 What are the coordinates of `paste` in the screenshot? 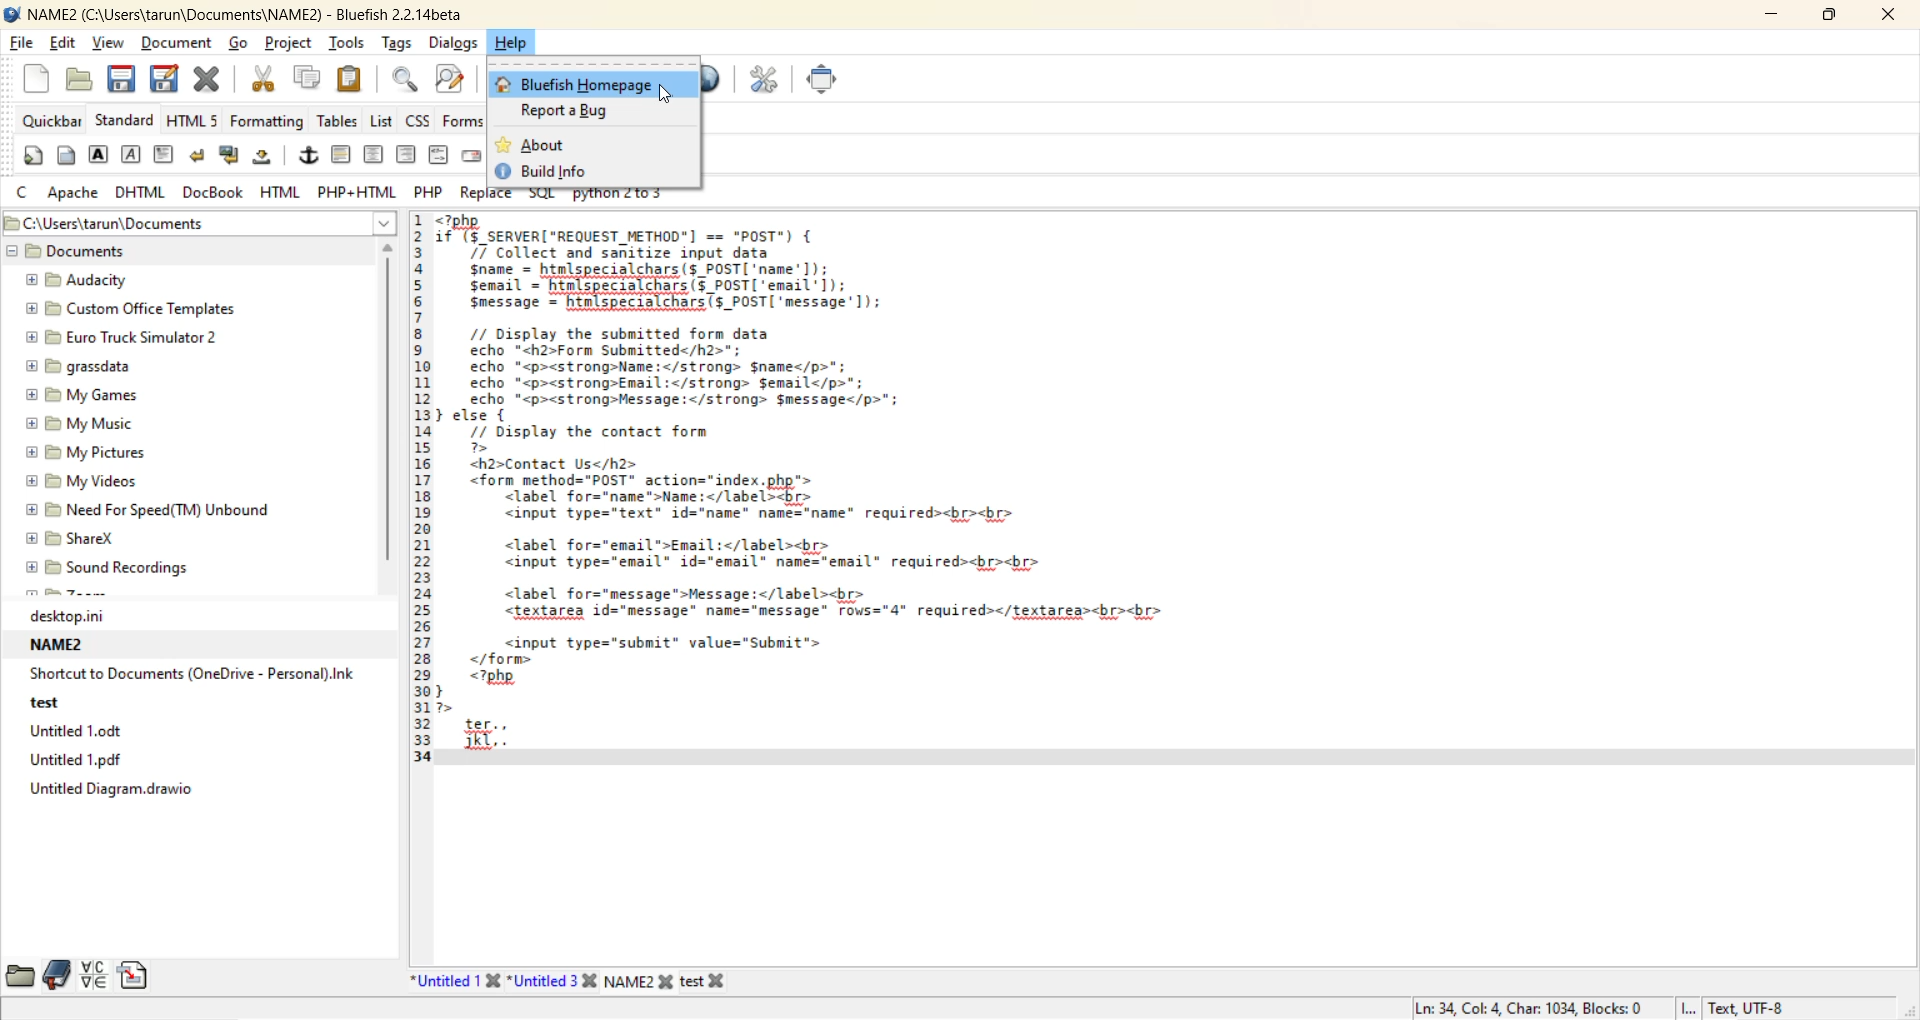 It's located at (352, 78).